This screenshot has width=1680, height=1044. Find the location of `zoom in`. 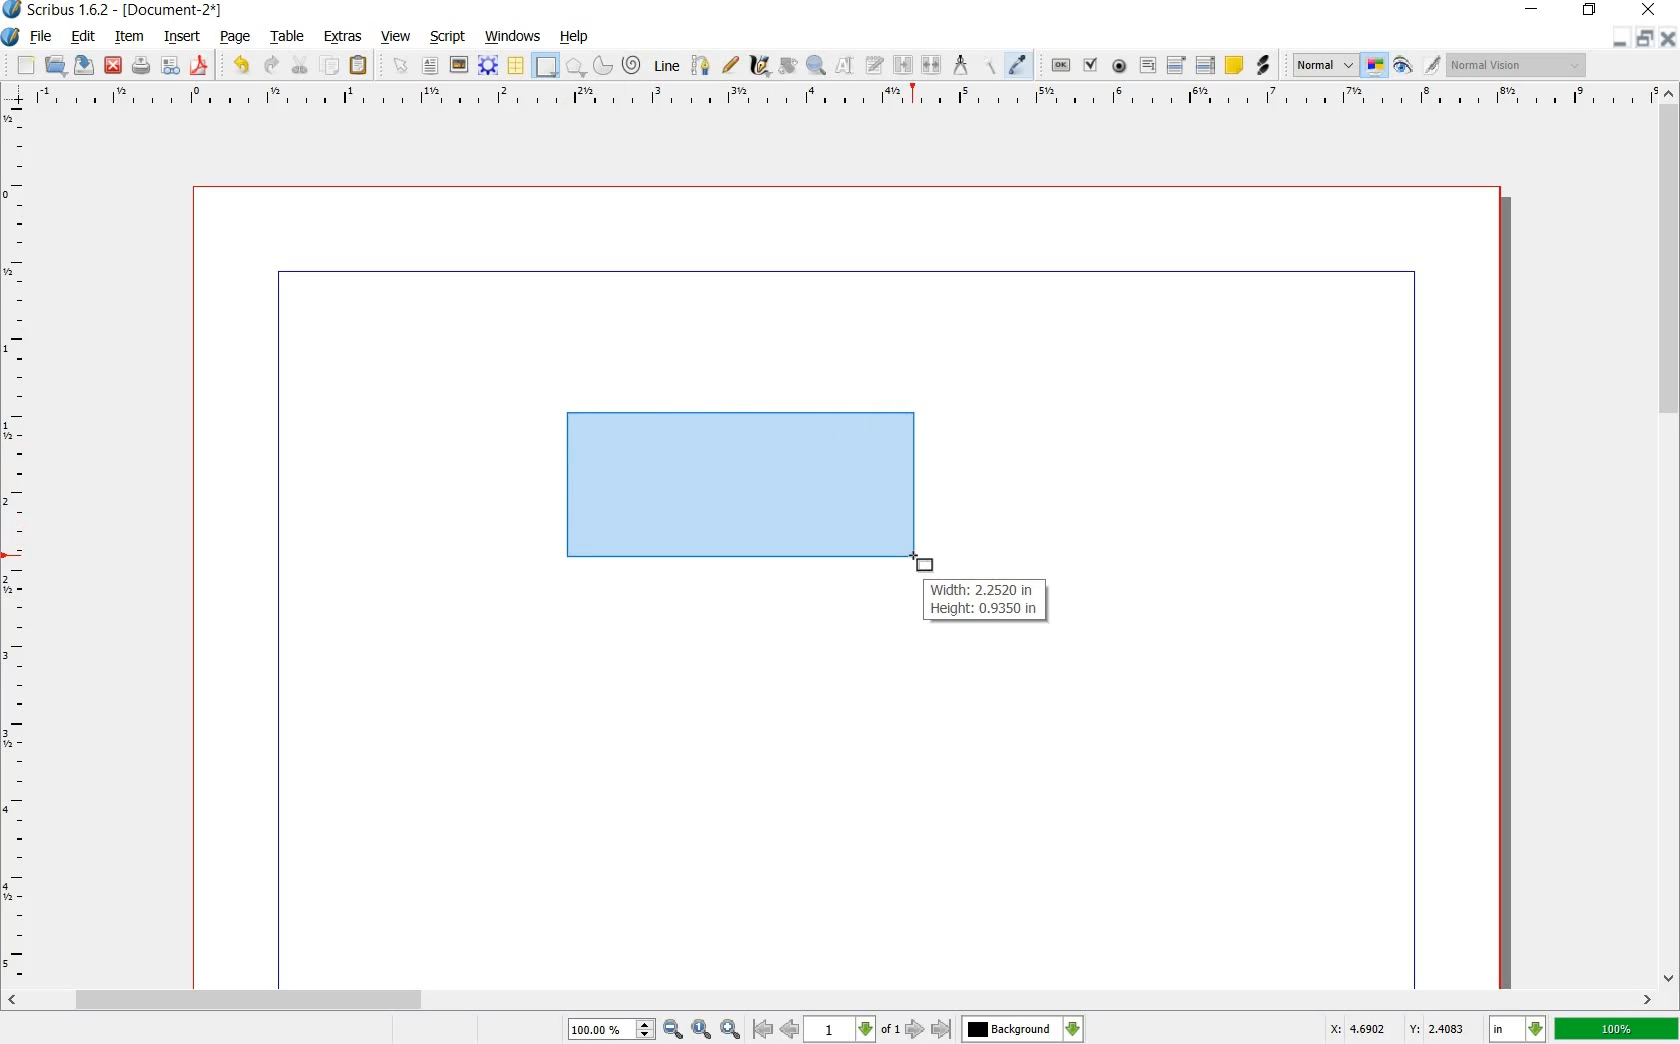

zoom in is located at coordinates (731, 1029).